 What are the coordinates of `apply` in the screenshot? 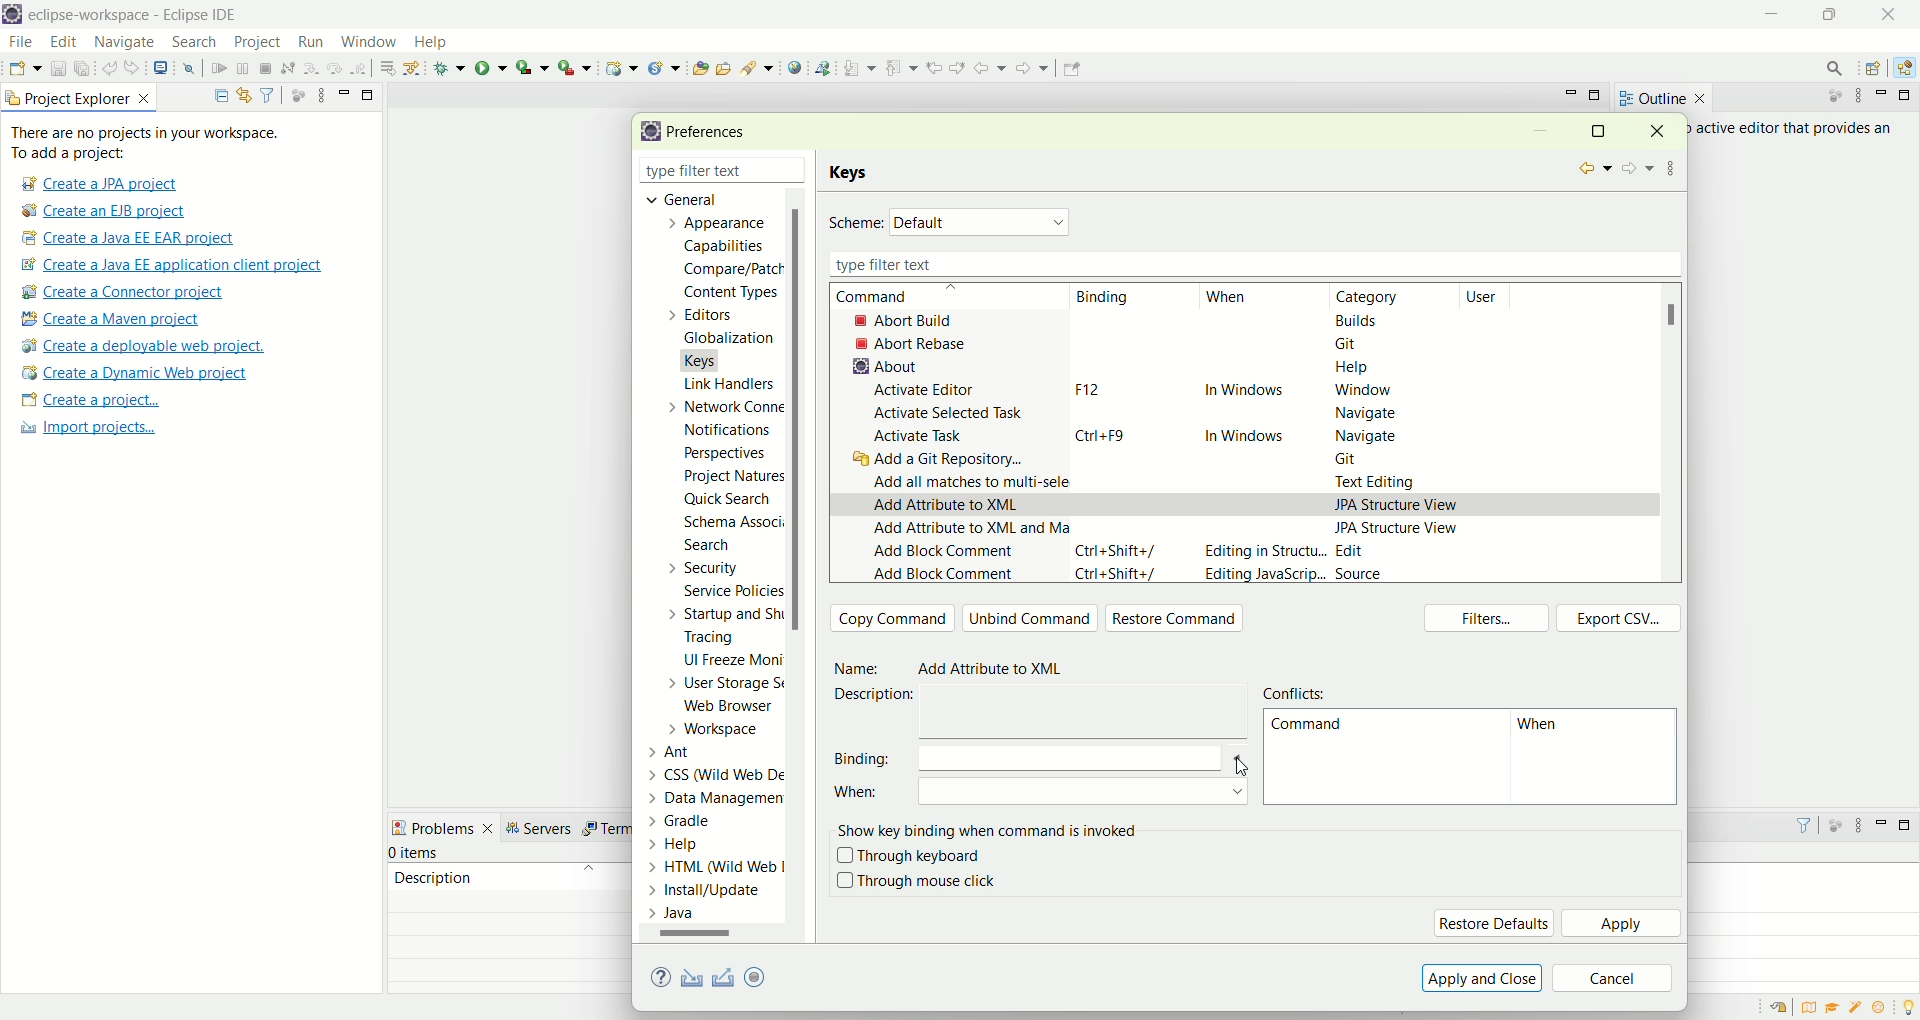 It's located at (1623, 925).